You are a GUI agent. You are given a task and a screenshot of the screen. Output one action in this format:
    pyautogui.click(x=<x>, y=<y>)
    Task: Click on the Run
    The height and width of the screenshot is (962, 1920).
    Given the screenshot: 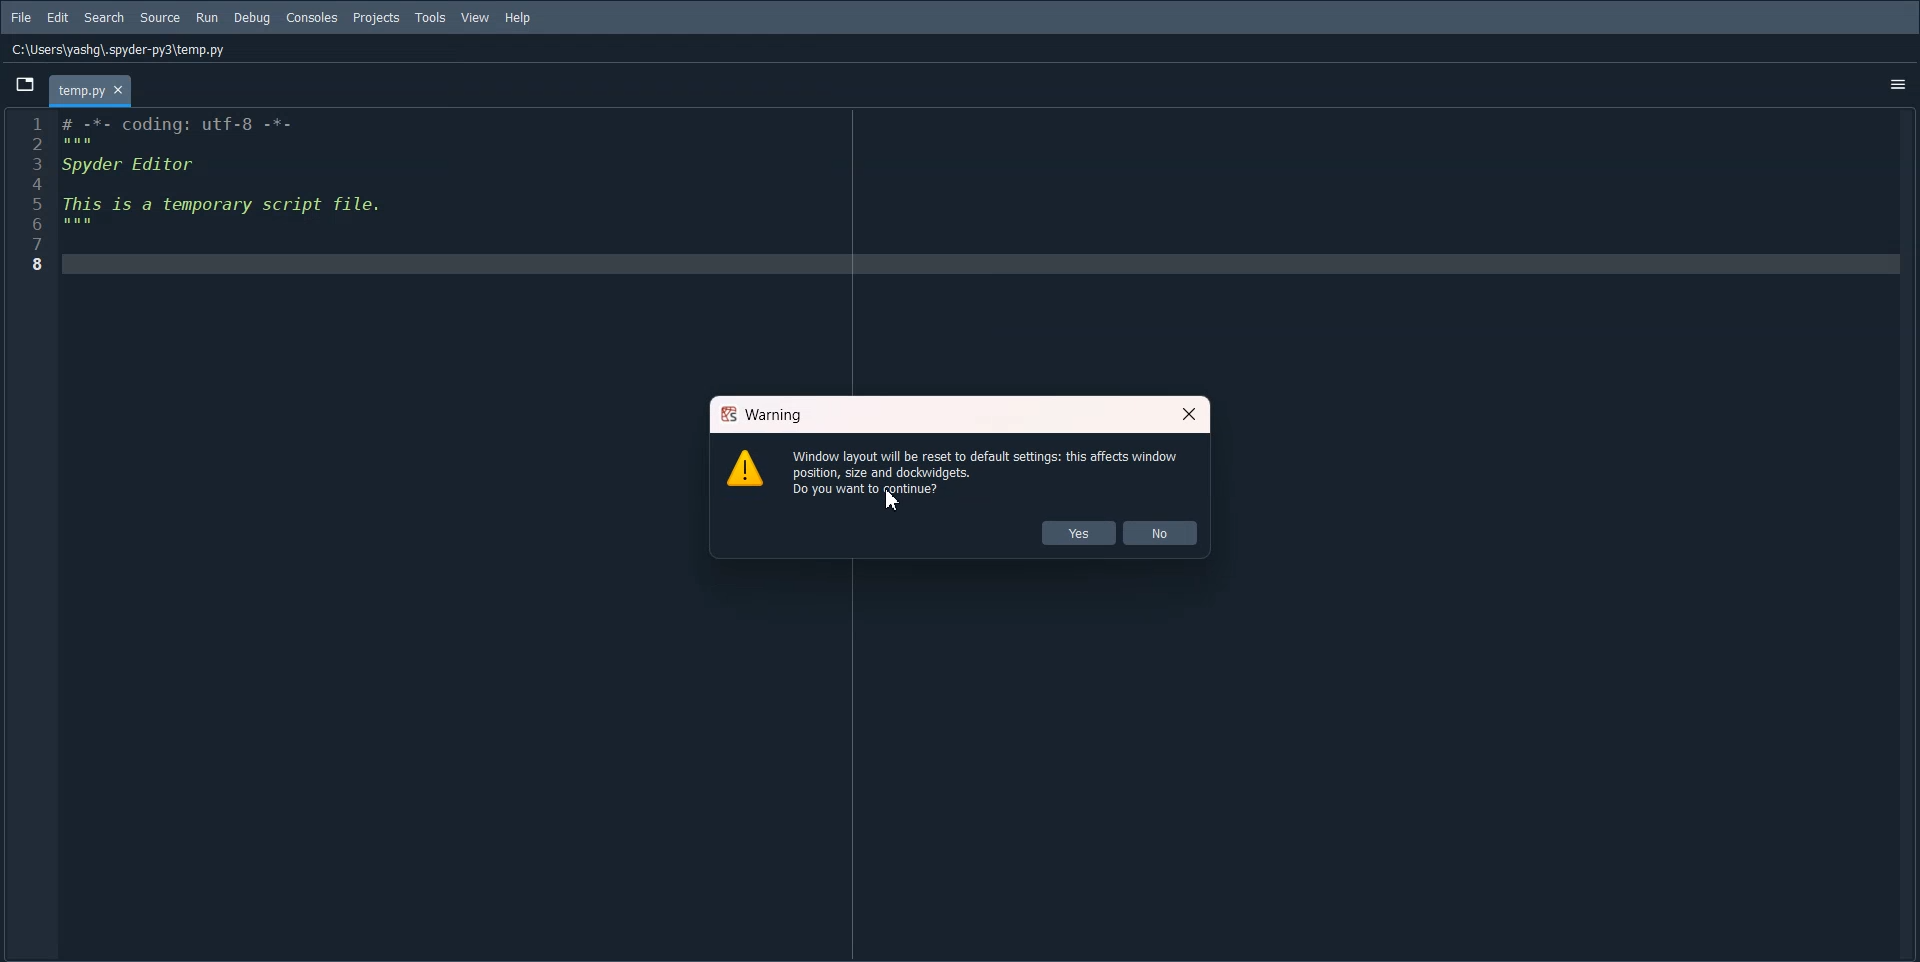 What is the action you would take?
    pyautogui.click(x=207, y=18)
    